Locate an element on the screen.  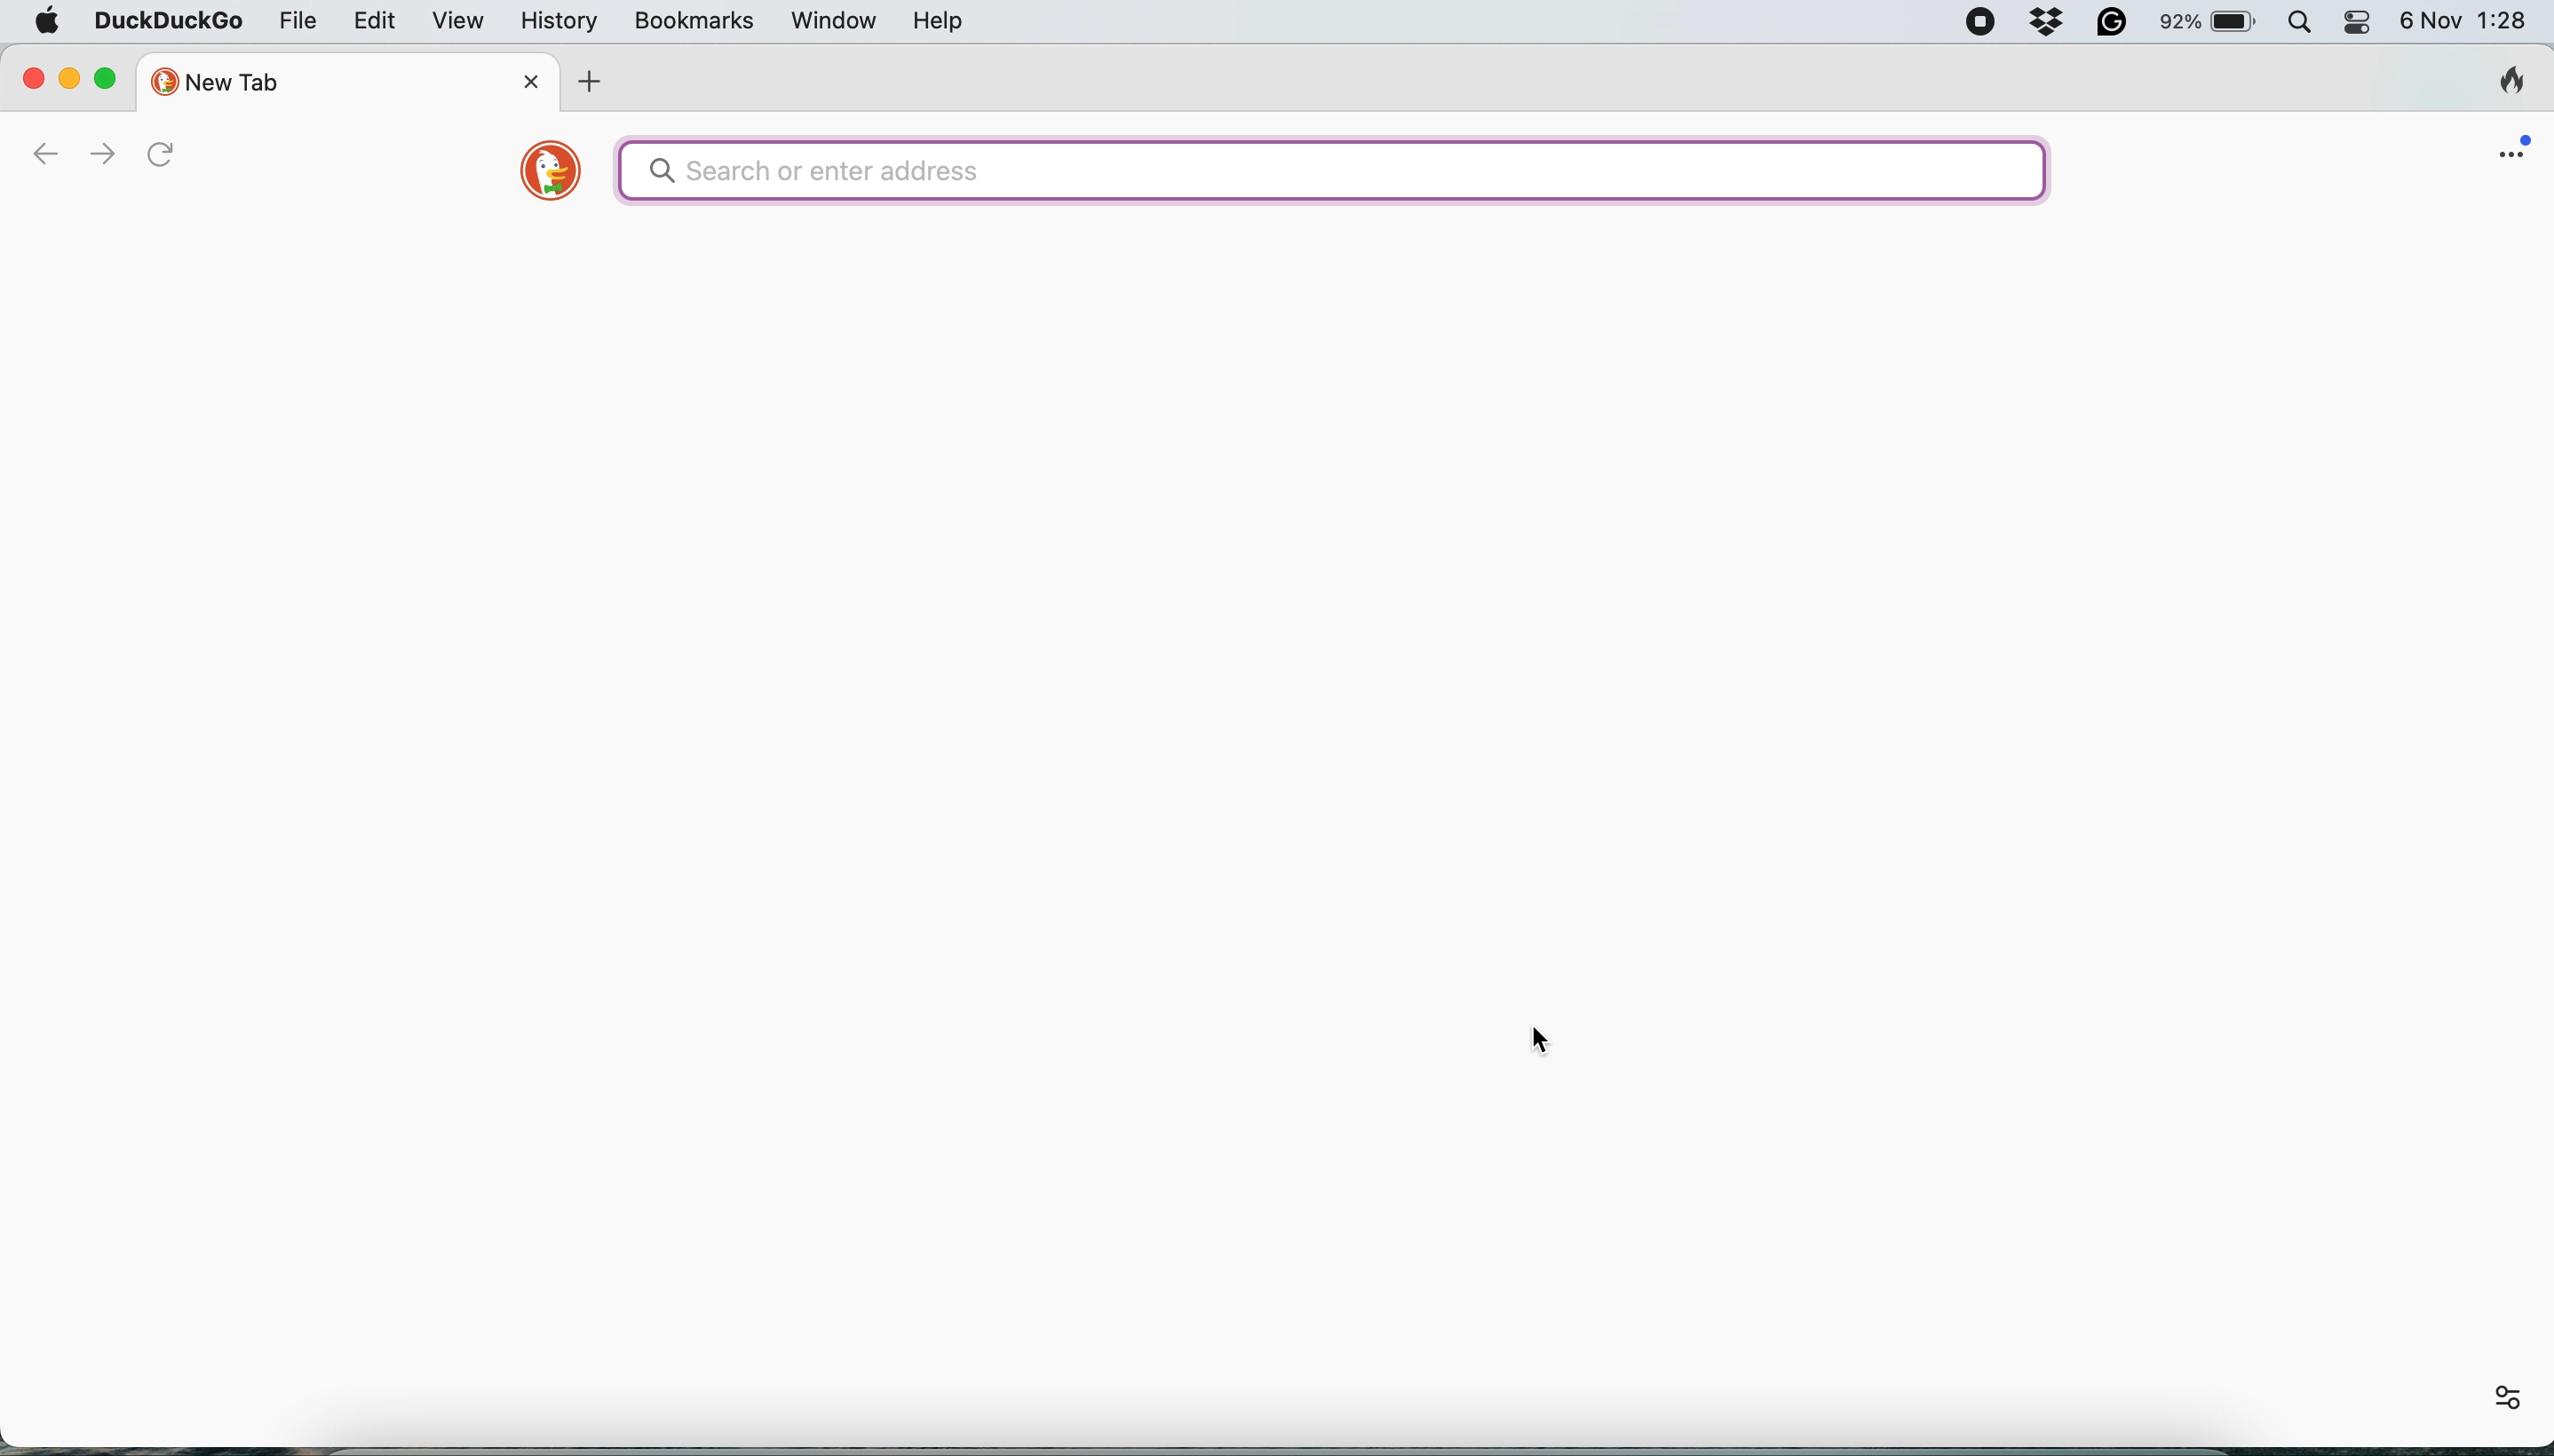
open application menu is located at coordinates (2522, 140).